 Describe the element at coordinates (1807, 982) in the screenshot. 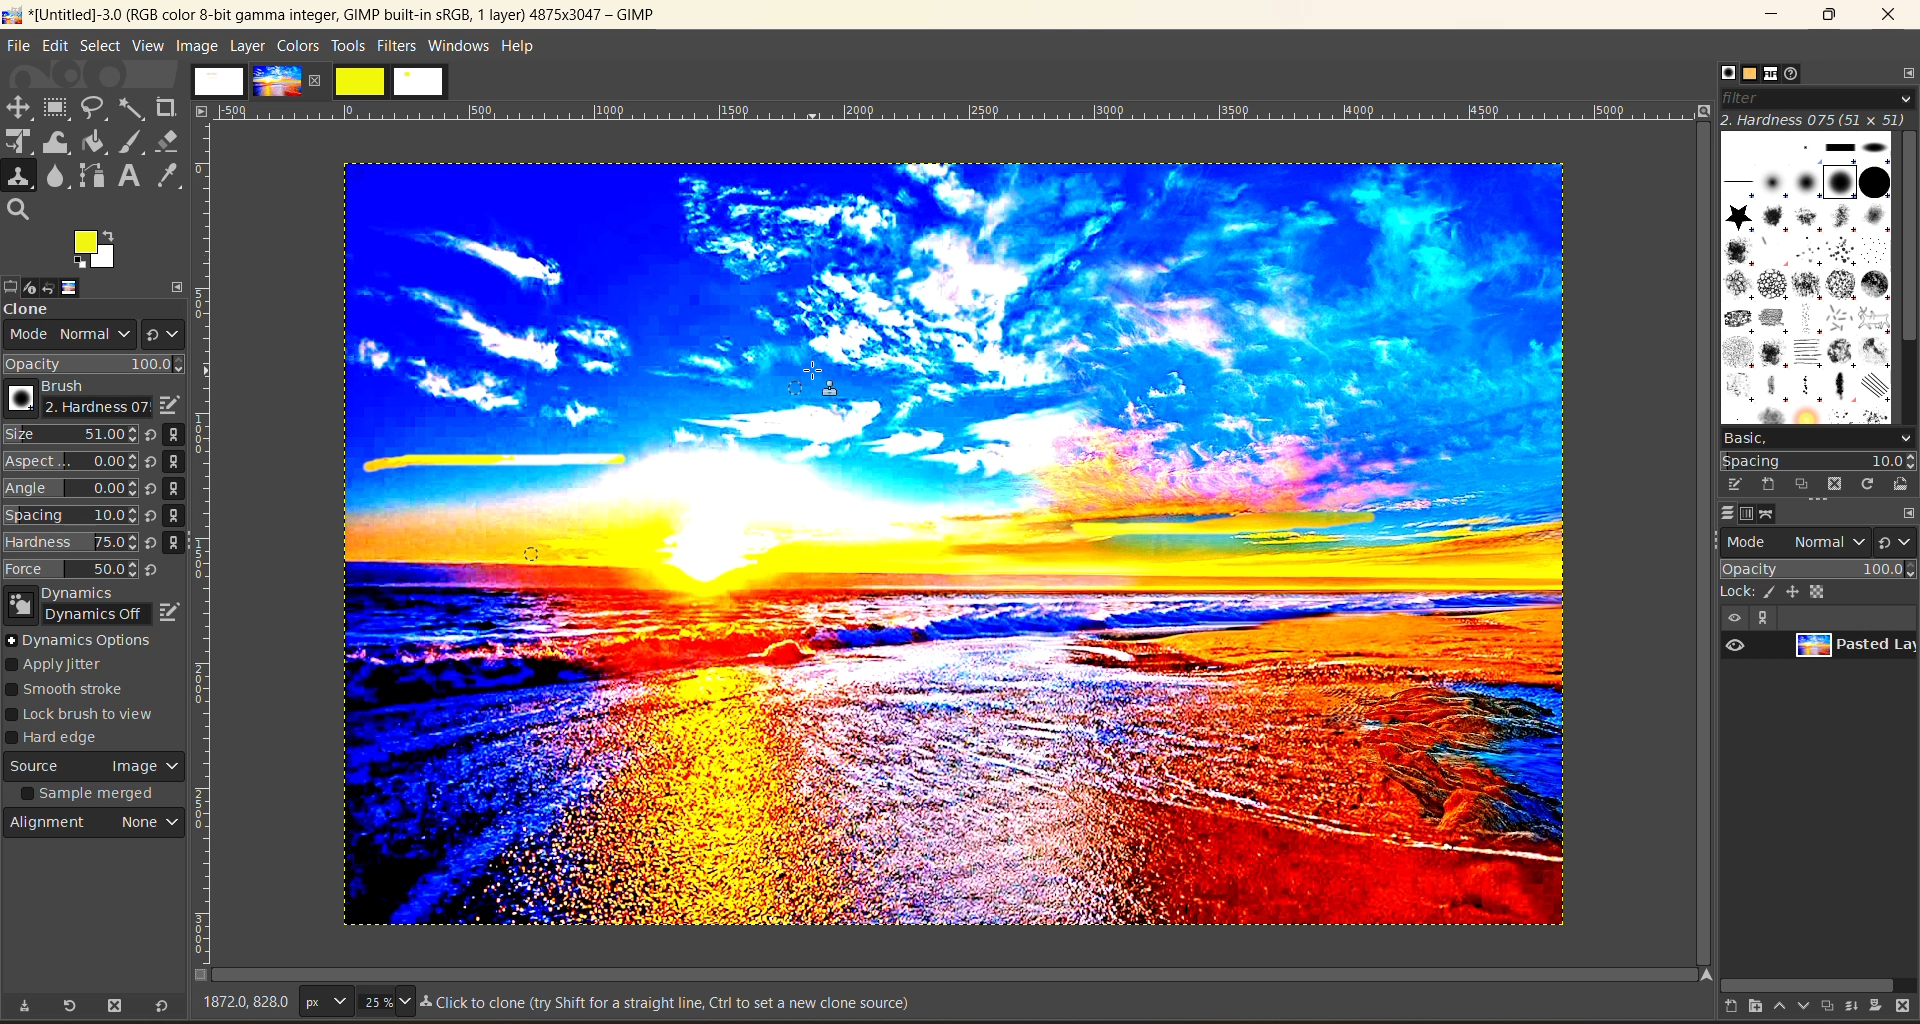

I see `horizontal scroll bar` at that location.